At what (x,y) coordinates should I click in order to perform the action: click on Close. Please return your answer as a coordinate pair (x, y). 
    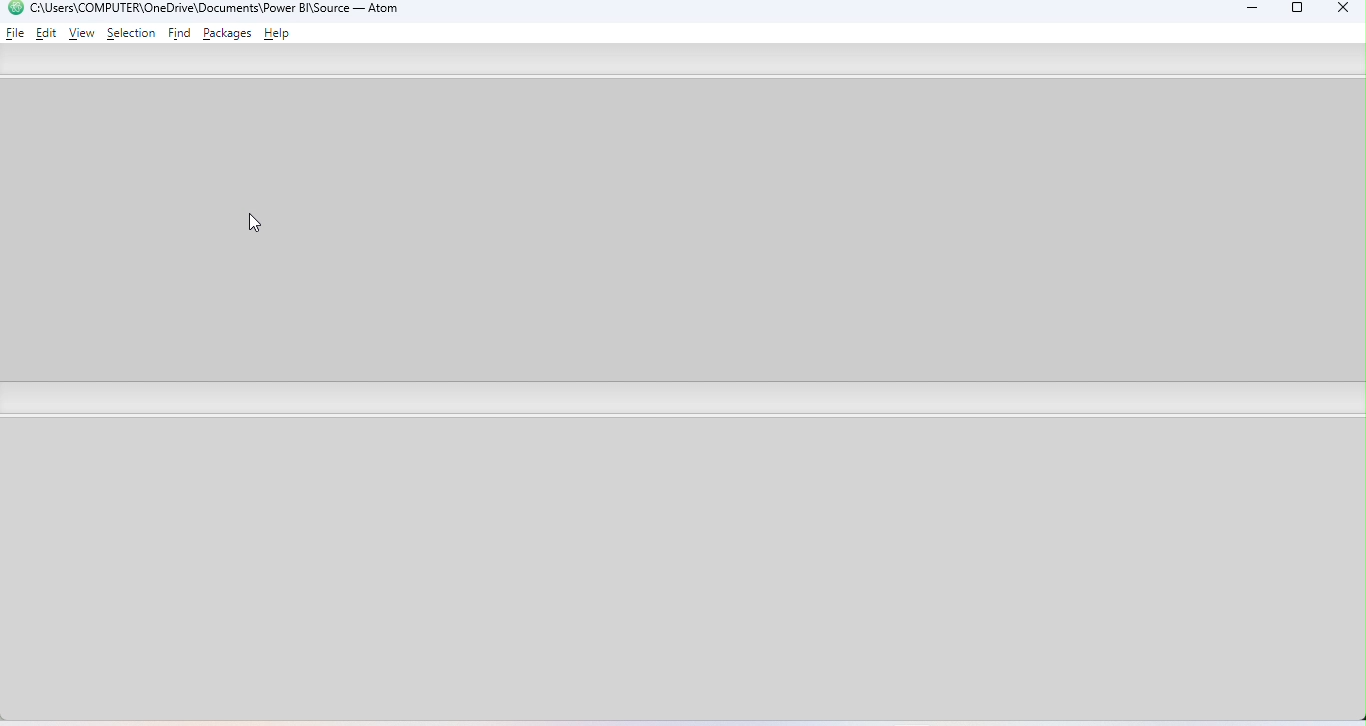
    Looking at the image, I should click on (1338, 10).